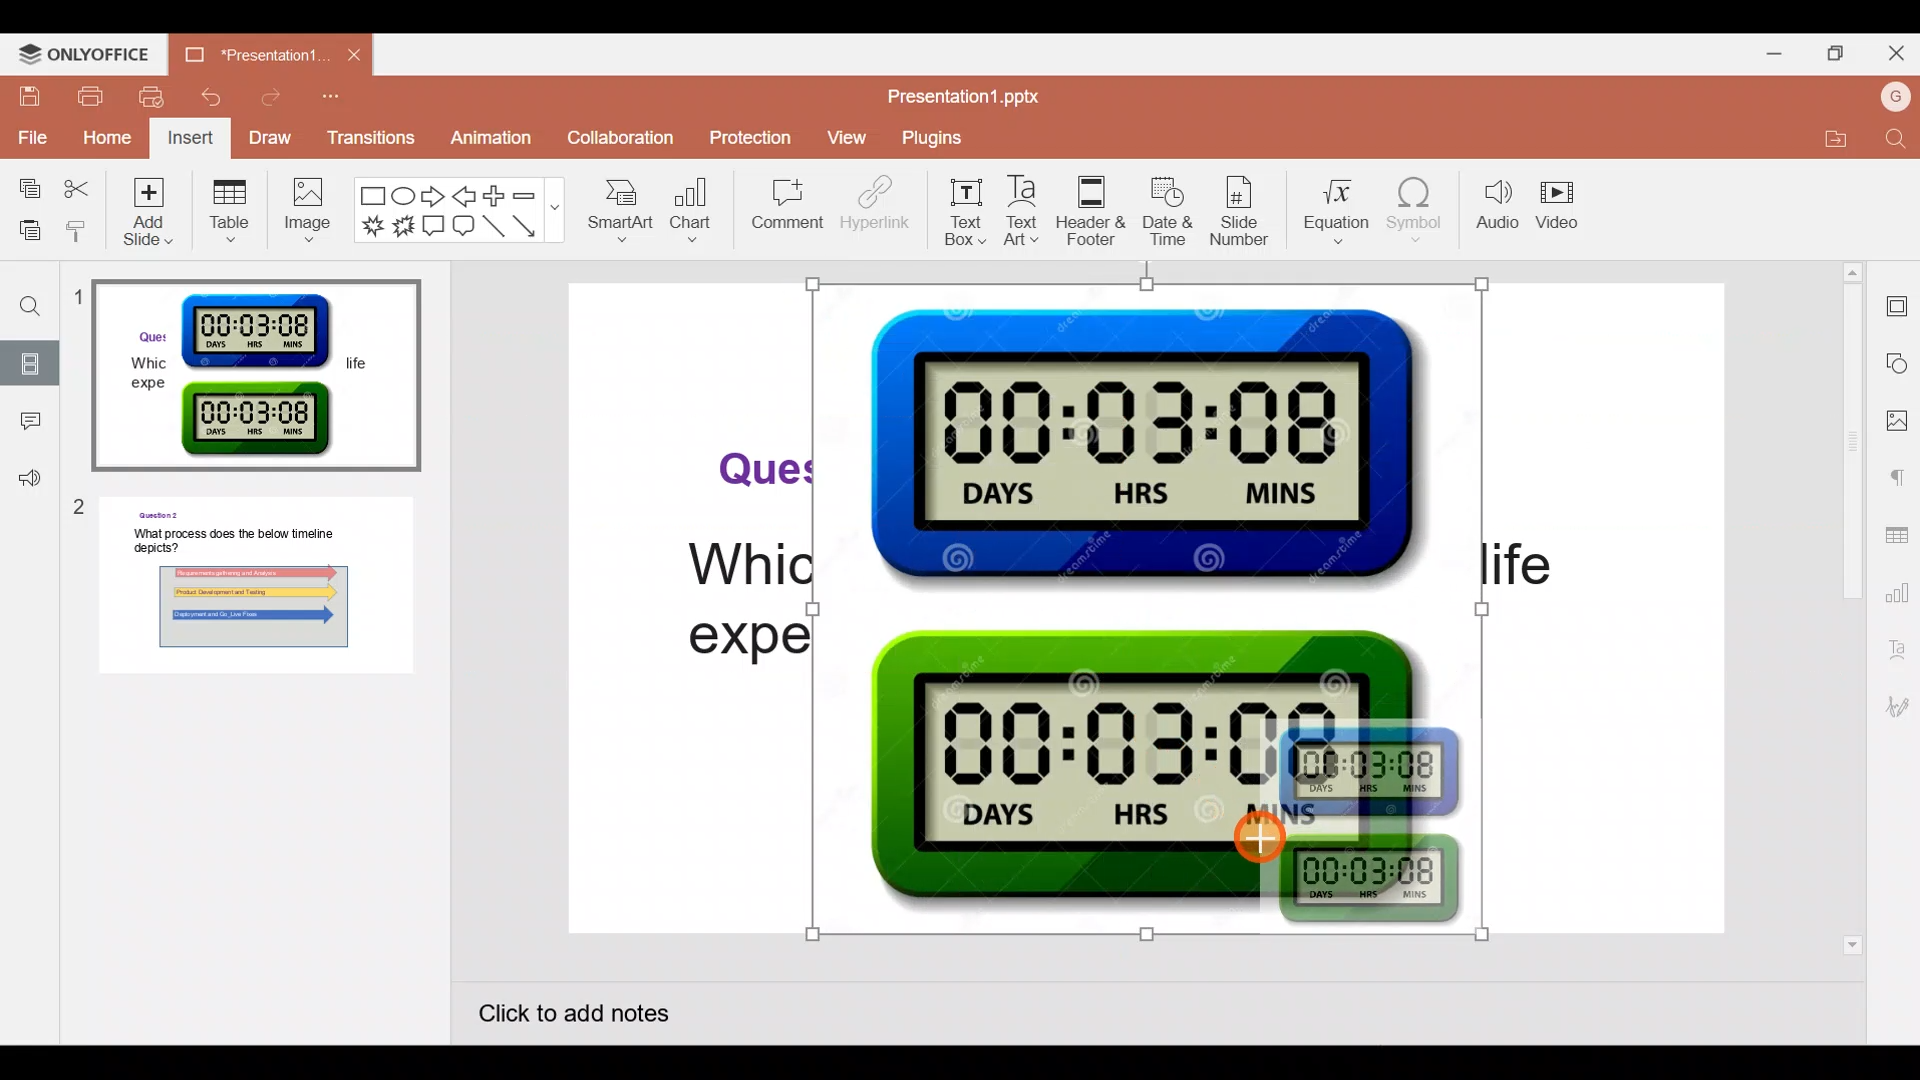 The width and height of the screenshot is (1920, 1080). I want to click on Draw, so click(275, 137).